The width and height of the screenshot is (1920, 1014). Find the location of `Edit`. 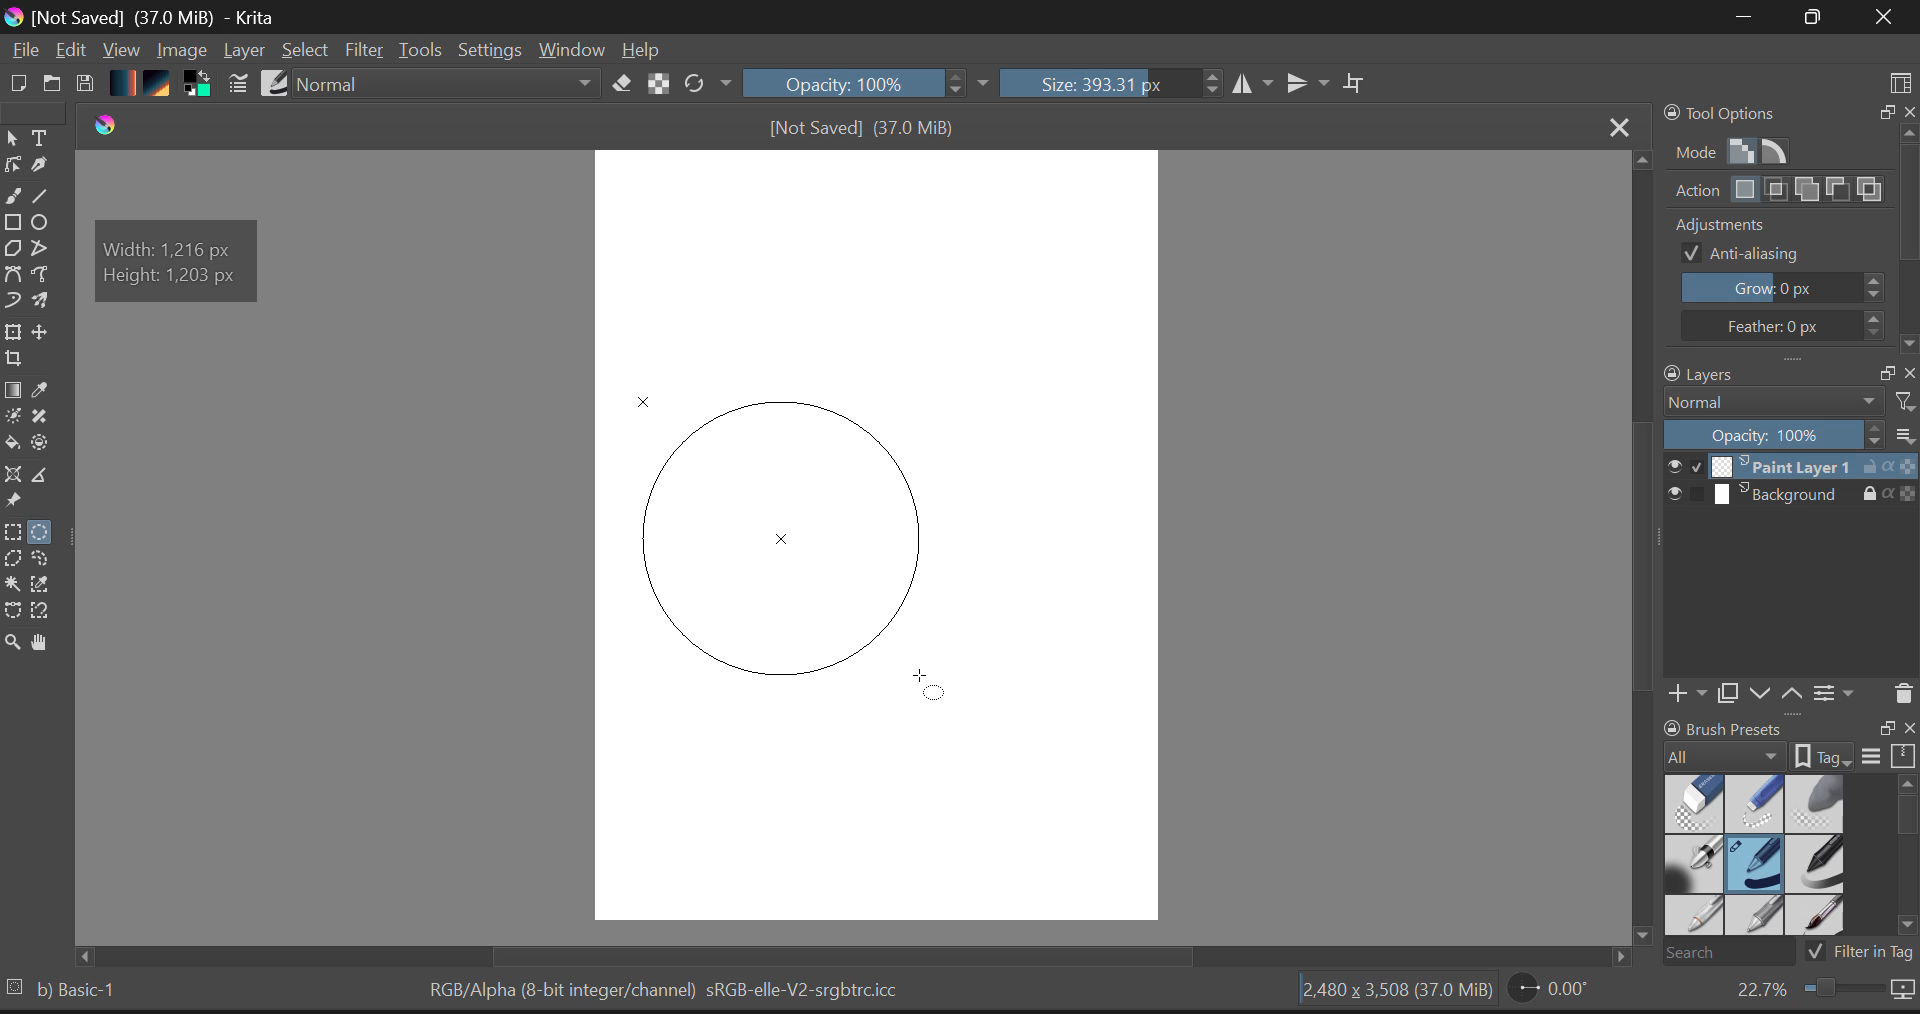

Edit is located at coordinates (73, 51).